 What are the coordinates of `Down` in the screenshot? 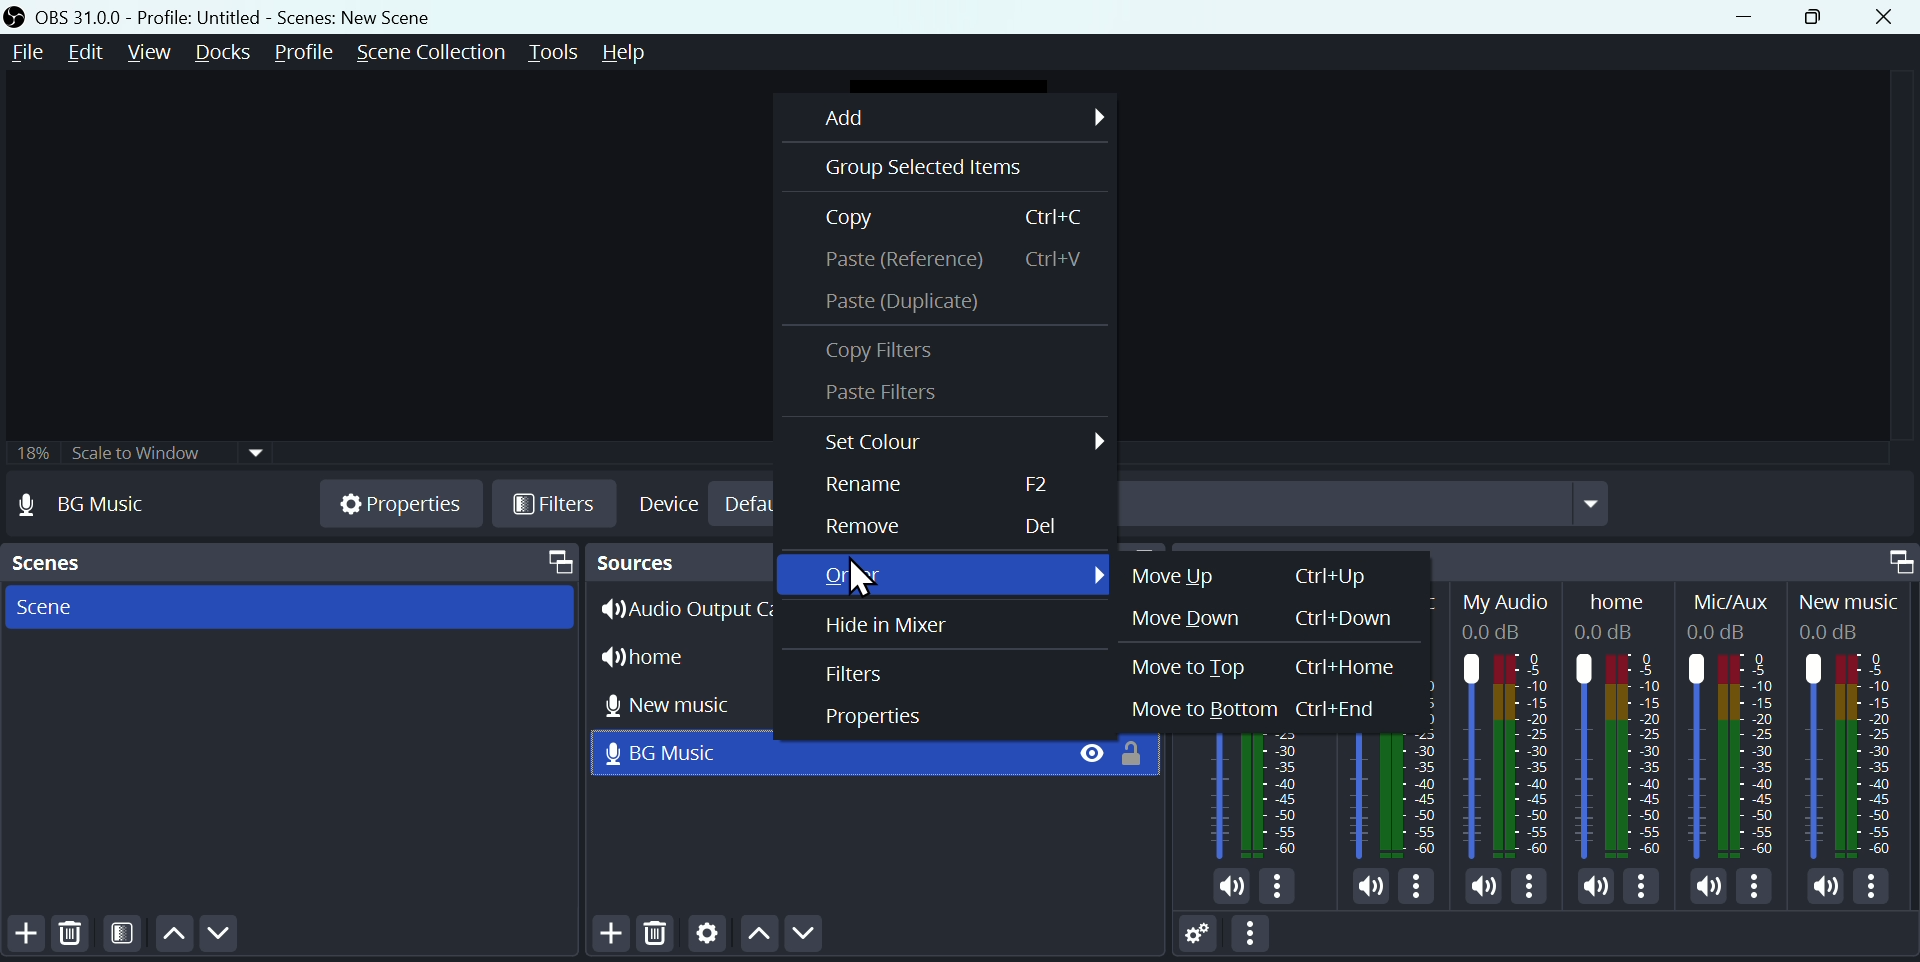 It's located at (225, 937).